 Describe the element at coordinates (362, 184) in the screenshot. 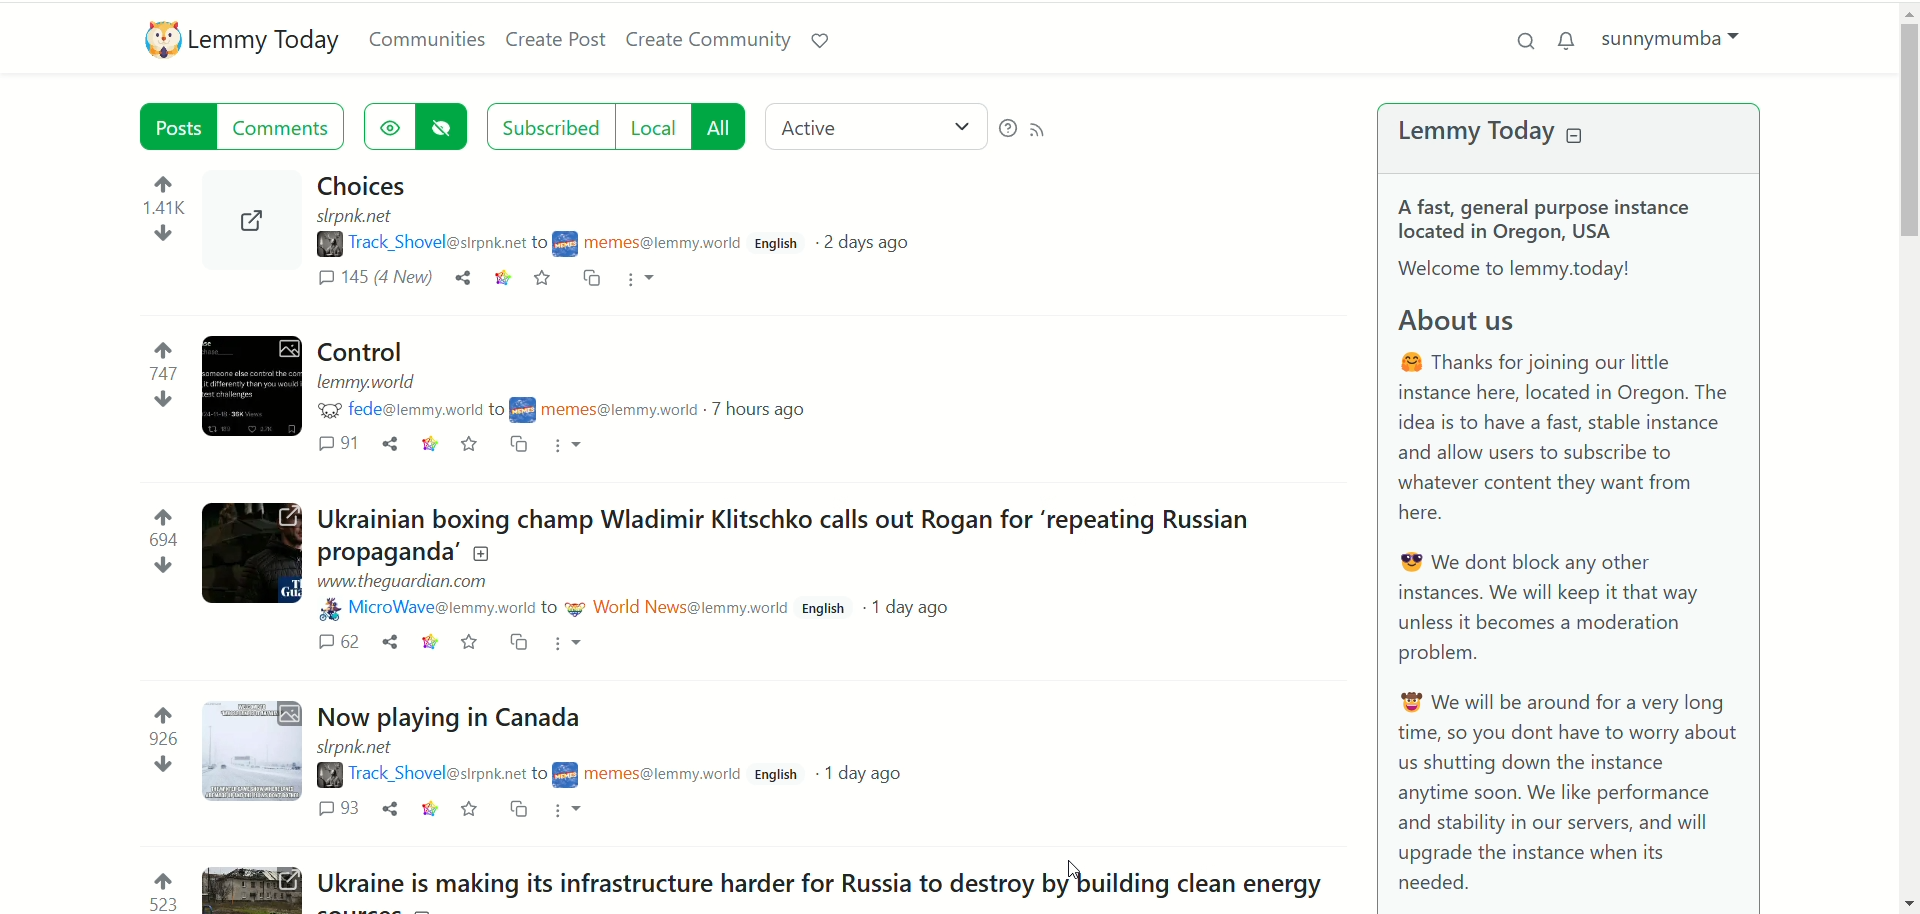

I see `Post on "Choices"` at that location.